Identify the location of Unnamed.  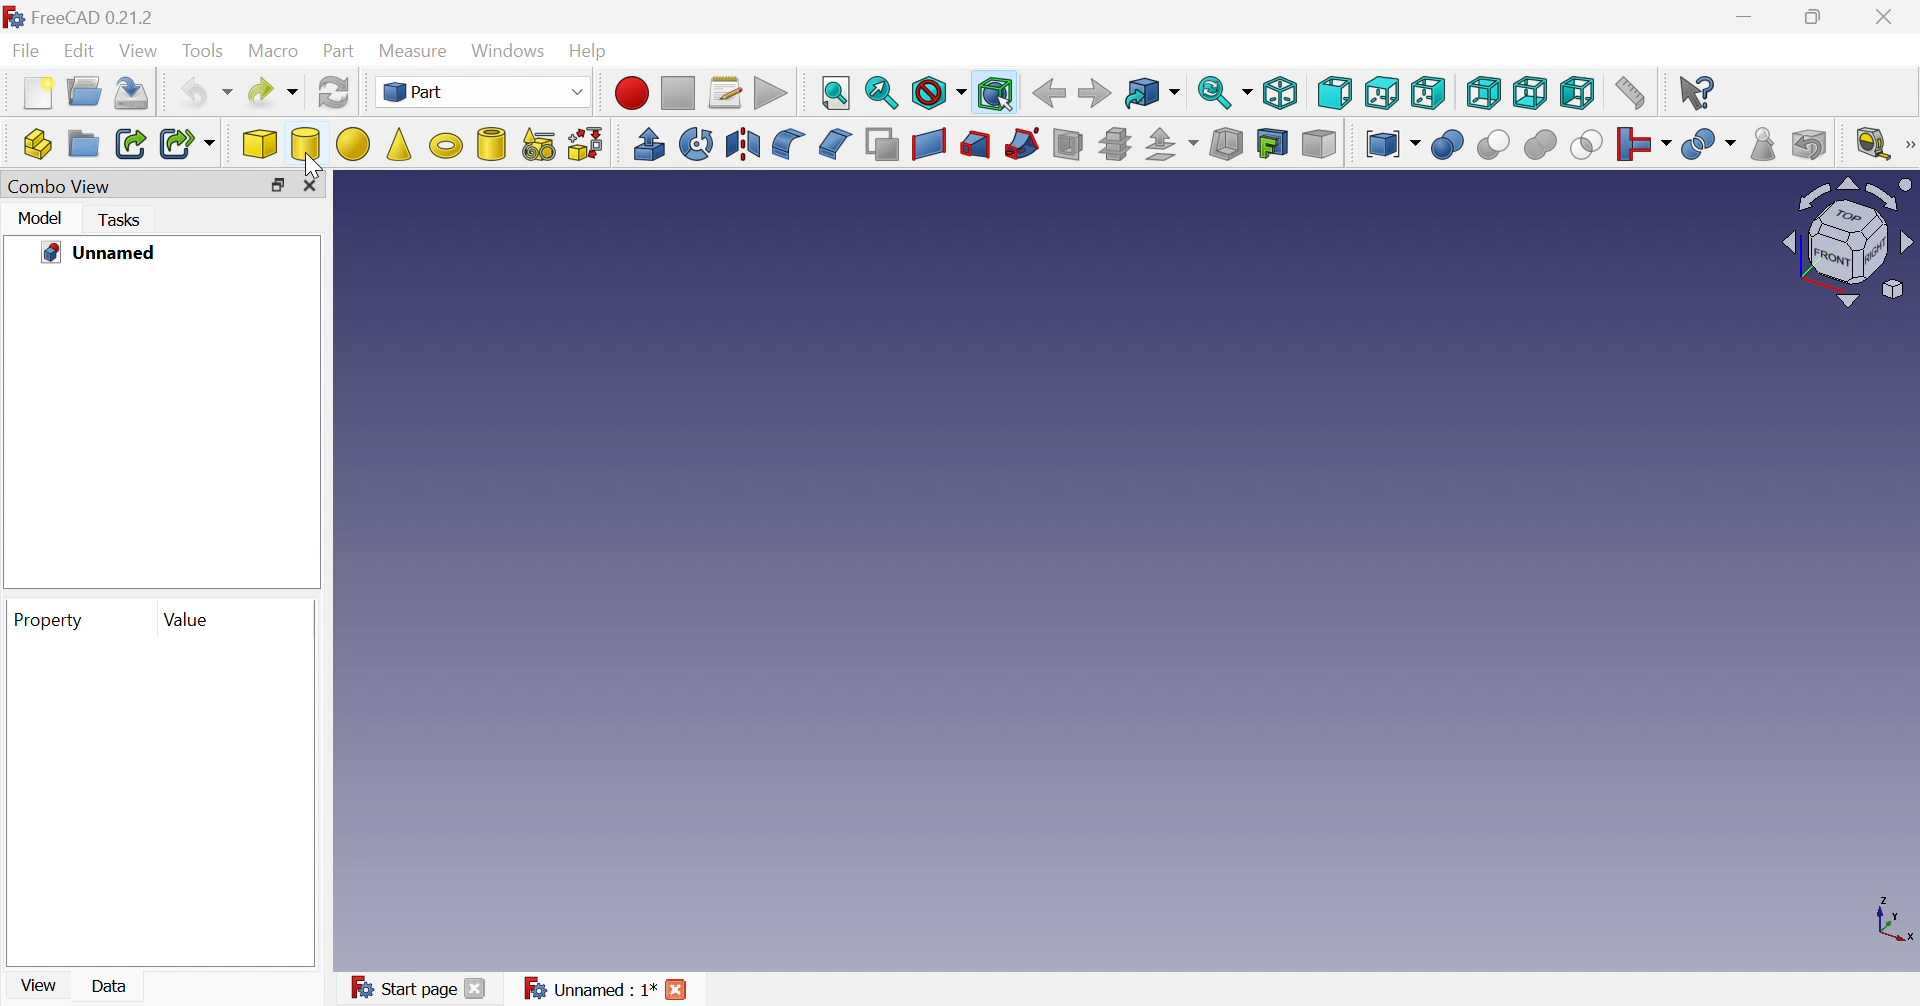
(101, 254).